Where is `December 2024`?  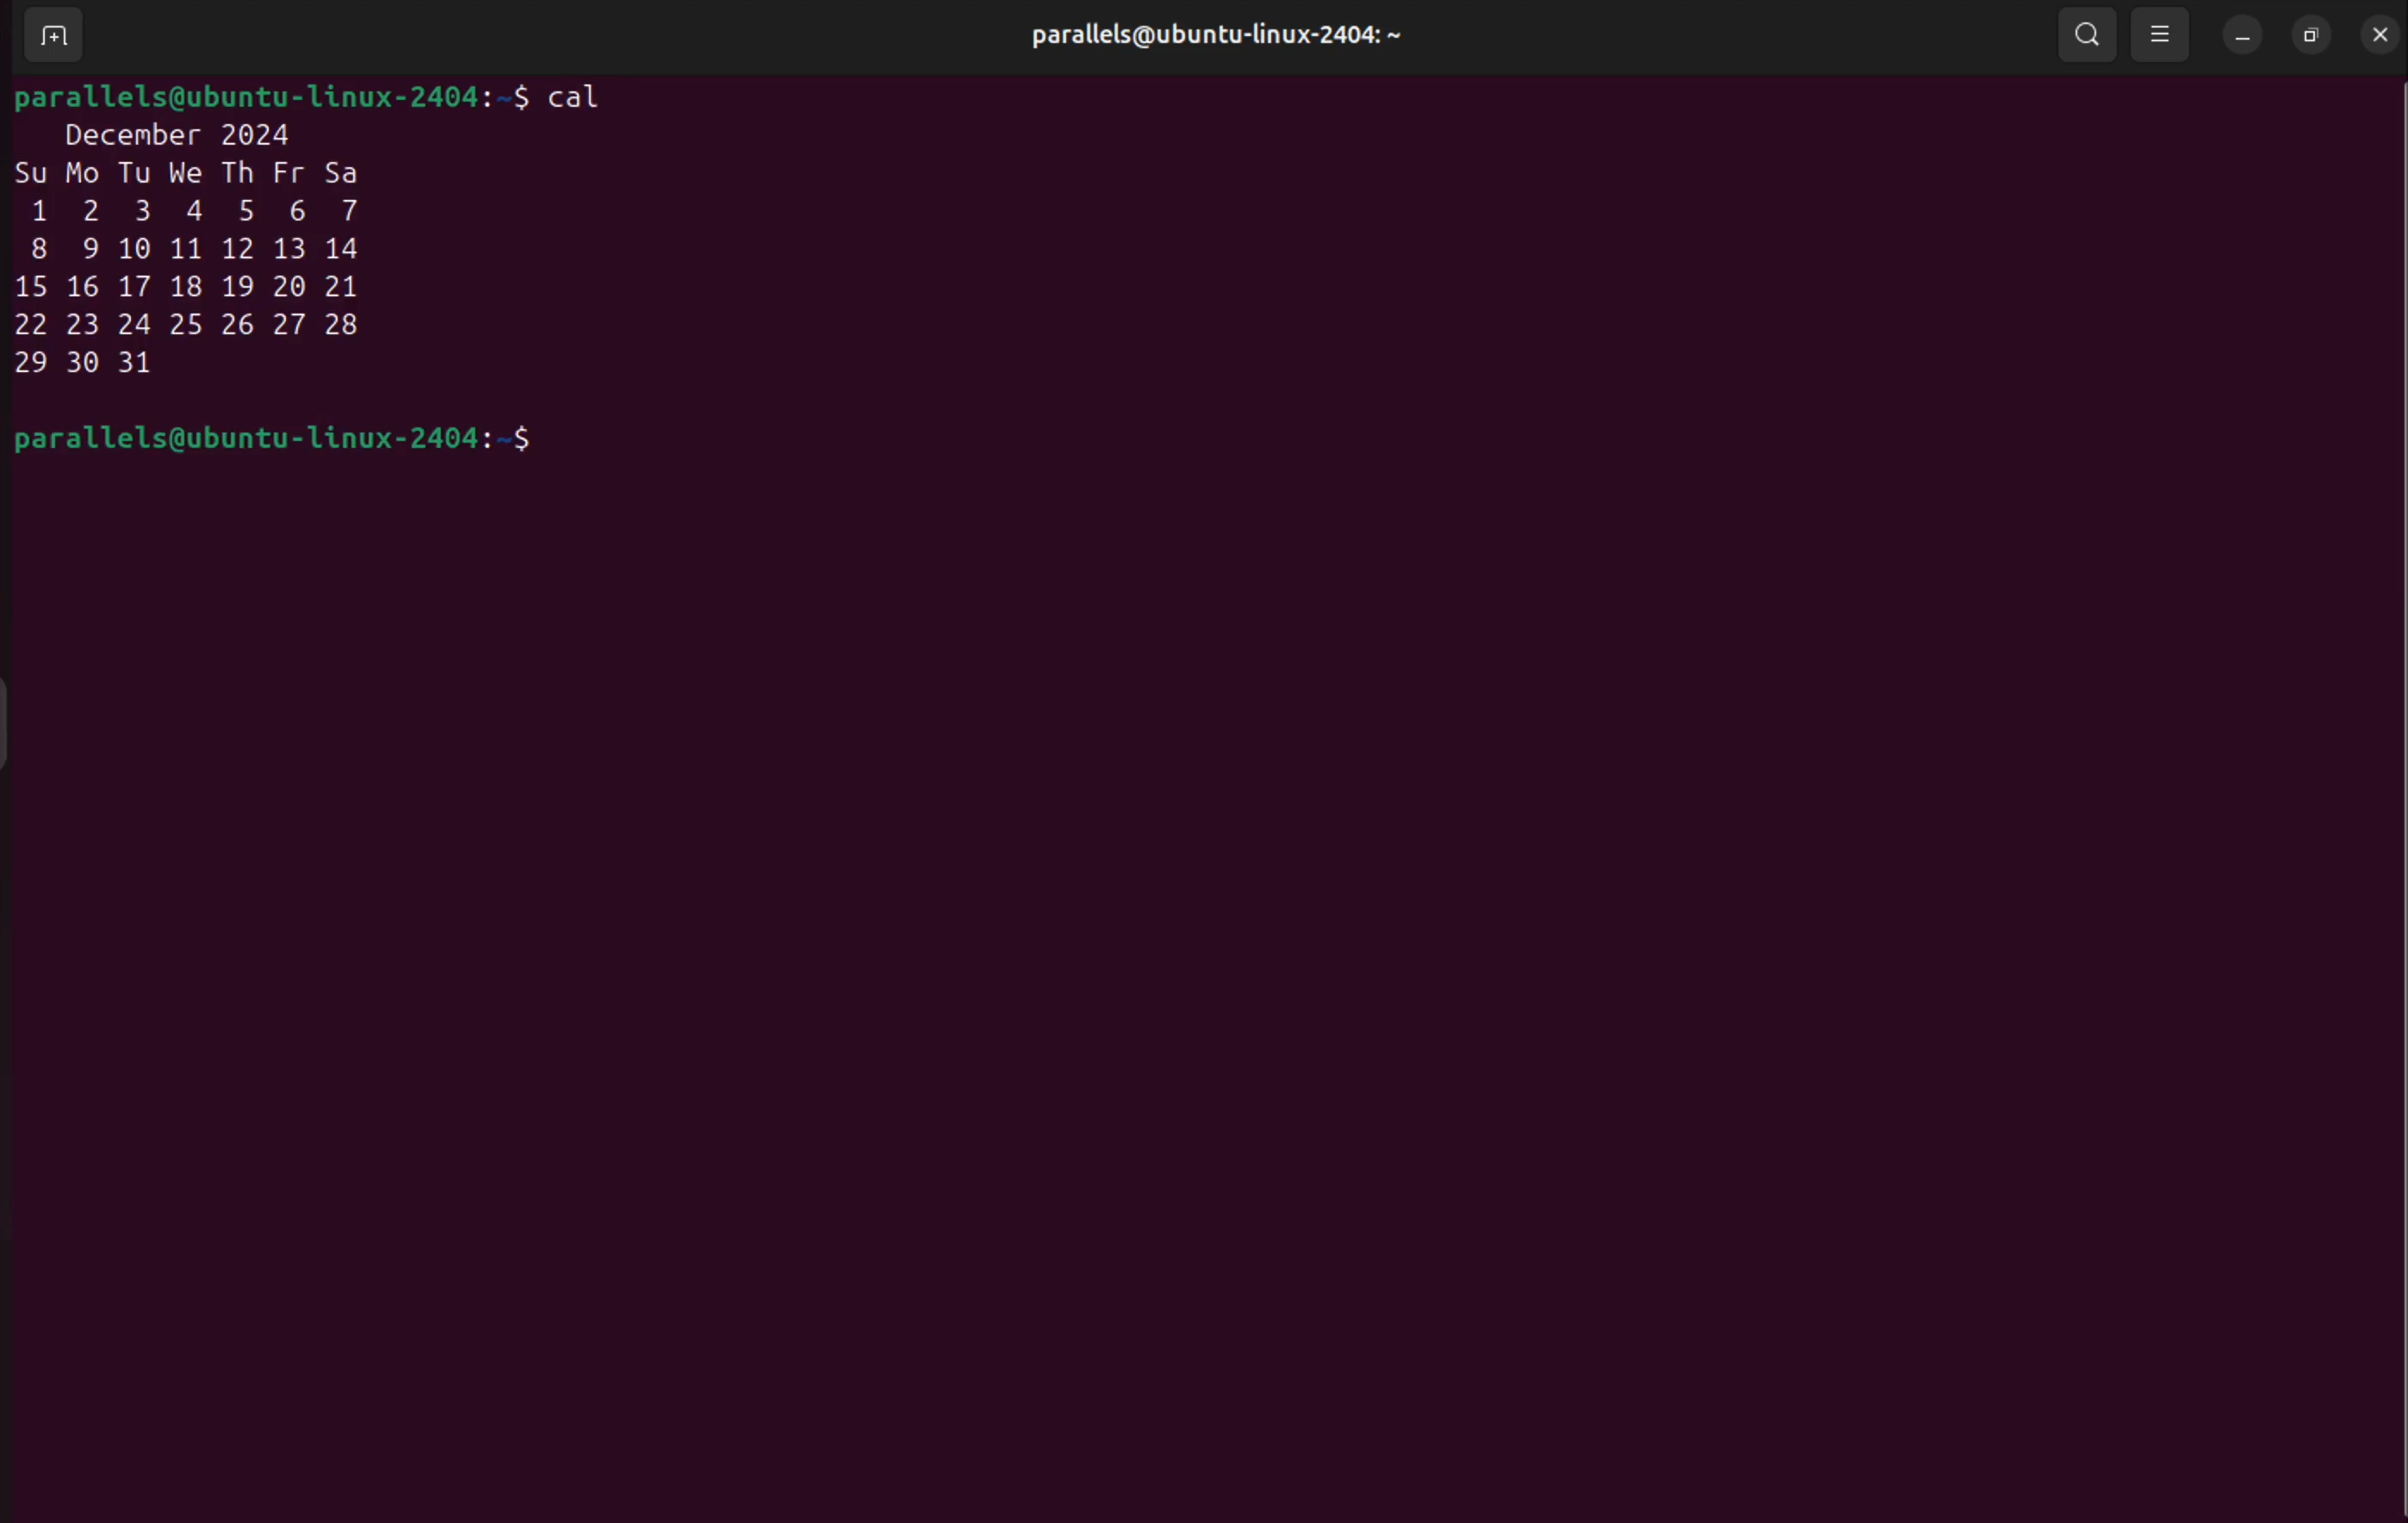
December 2024 is located at coordinates (190, 137).